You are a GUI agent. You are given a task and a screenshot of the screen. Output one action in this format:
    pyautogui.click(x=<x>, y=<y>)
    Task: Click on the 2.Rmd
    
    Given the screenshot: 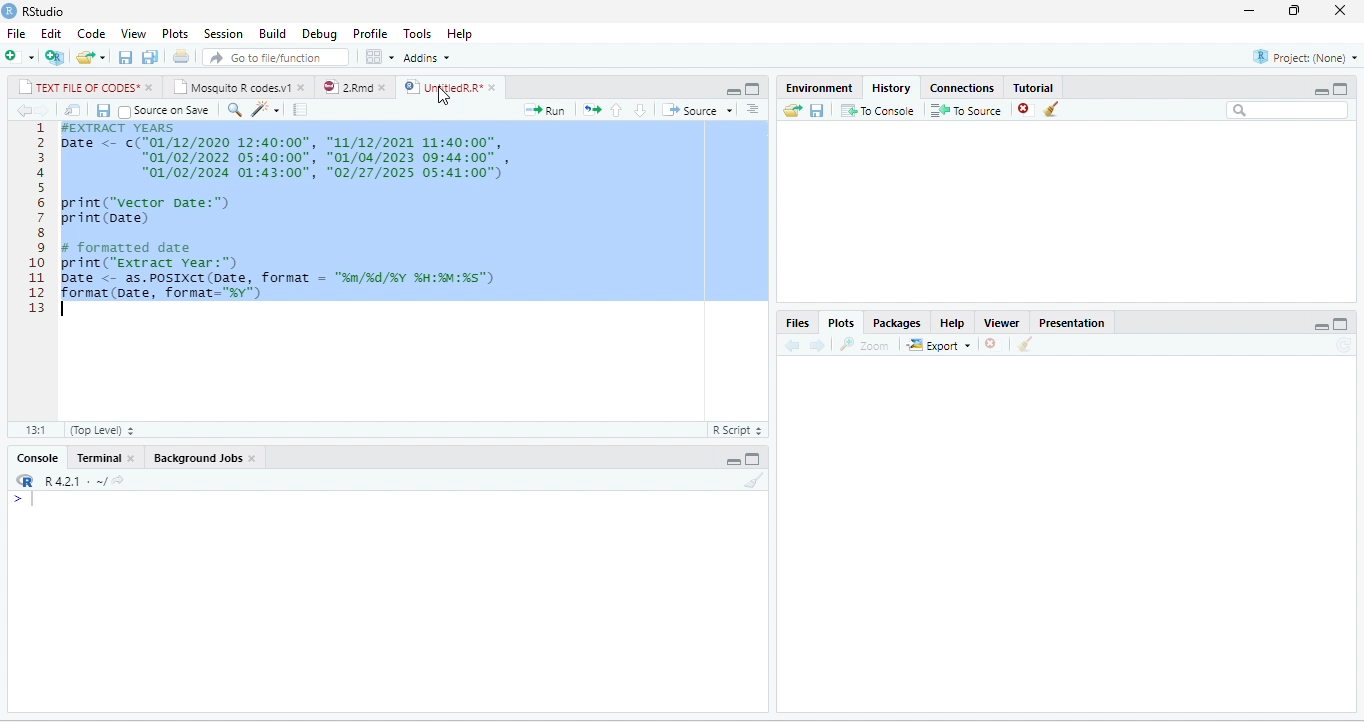 What is the action you would take?
    pyautogui.click(x=346, y=87)
    